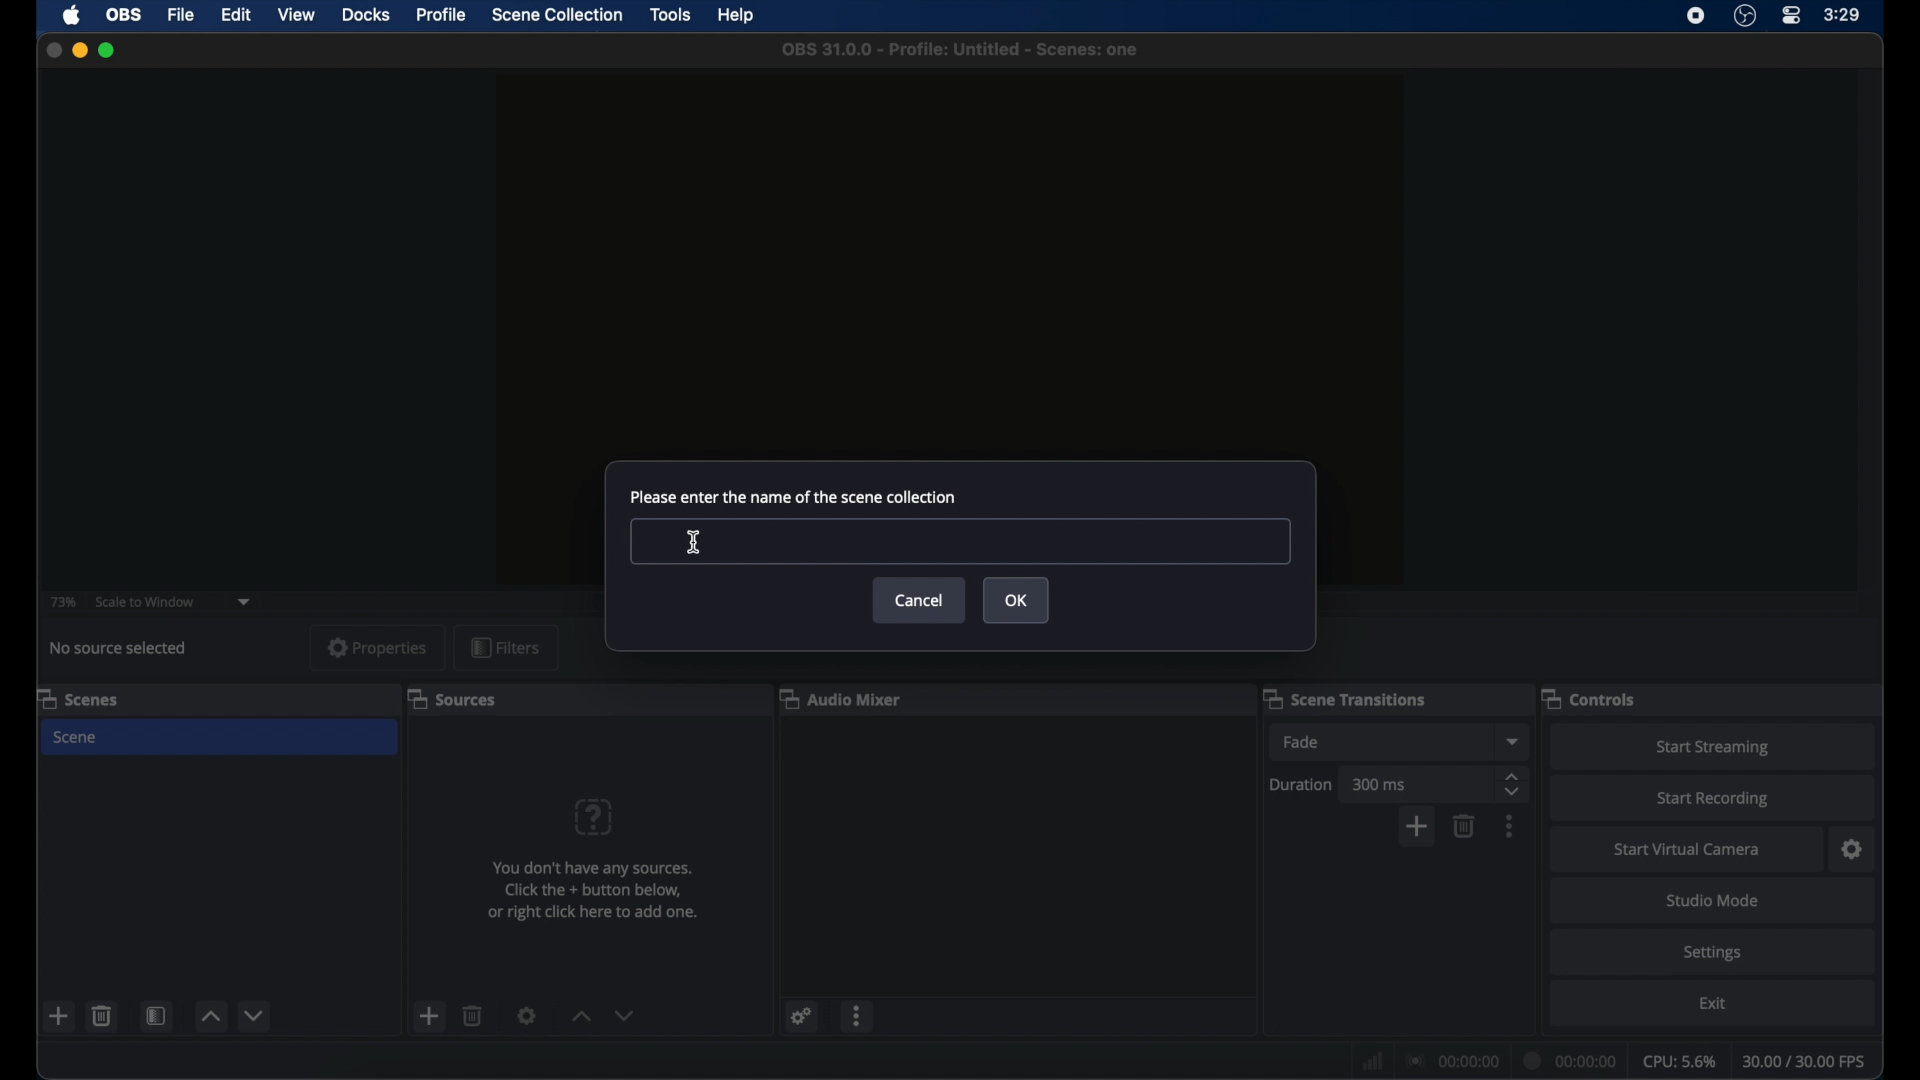  I want to click on minimize, so click(79, 50).